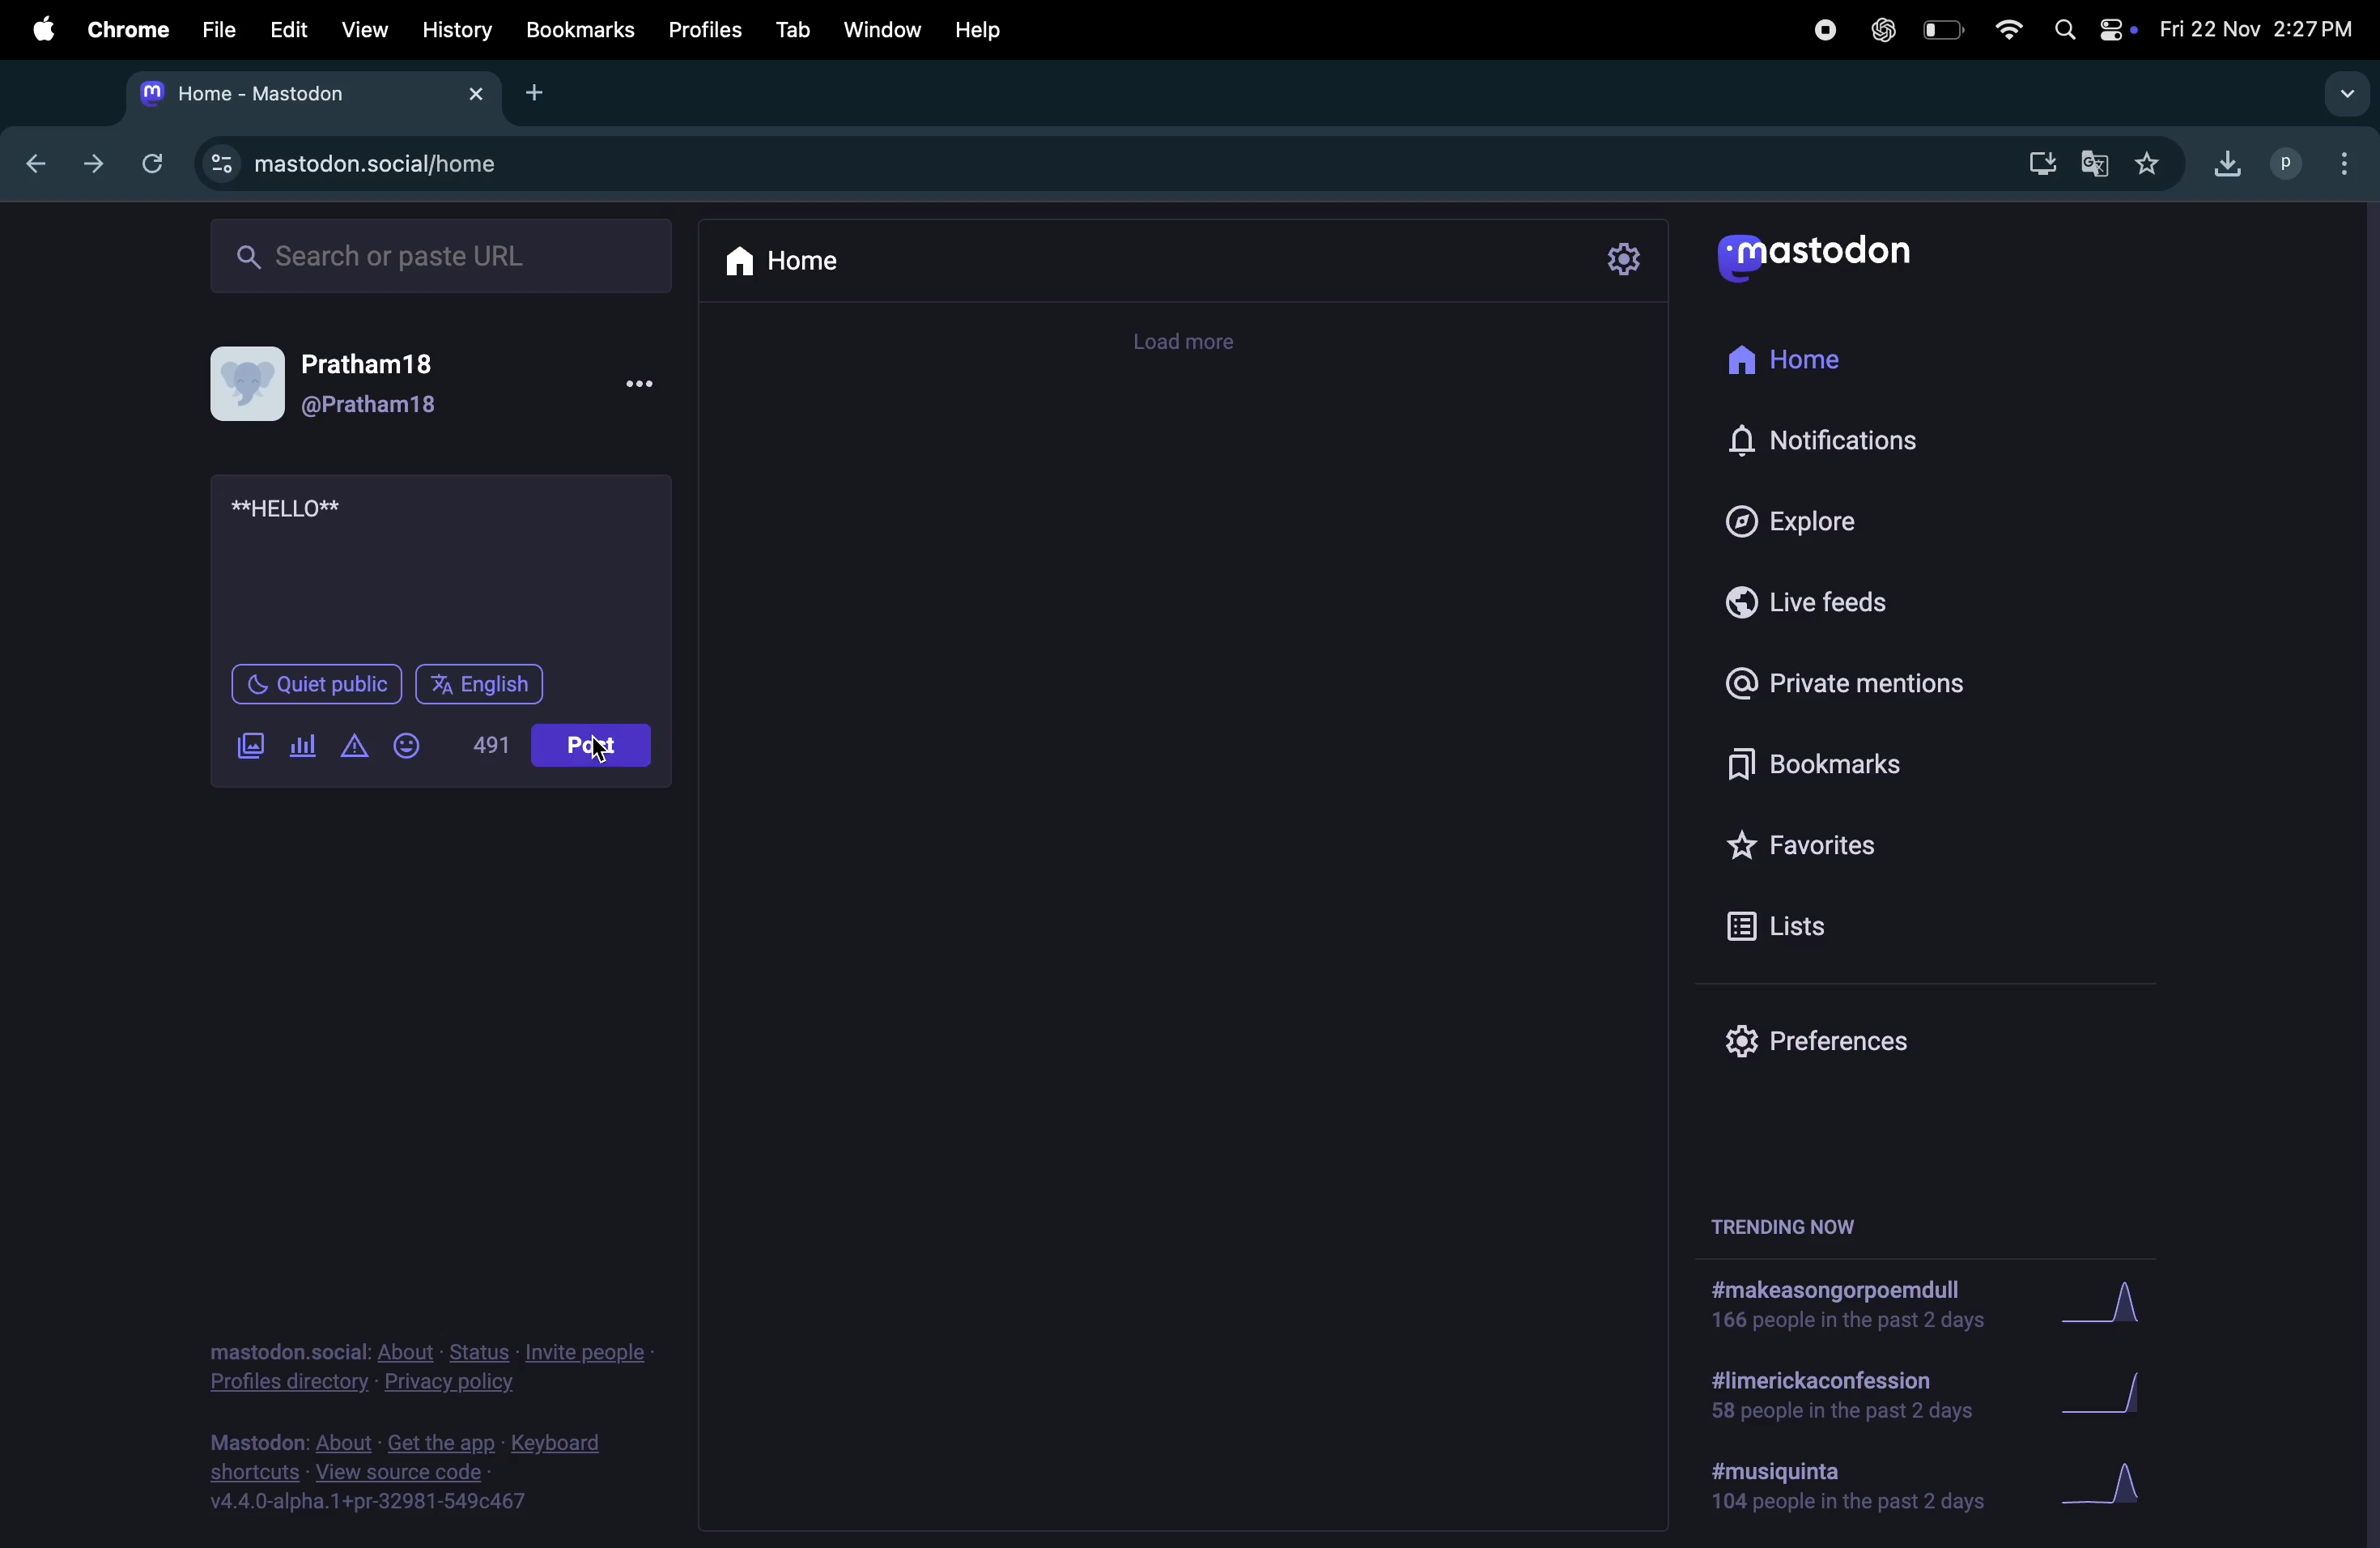 Image resolution: width=2380 pixels, height=1548 pixels. I want to click on user profile, so click(247, 385).